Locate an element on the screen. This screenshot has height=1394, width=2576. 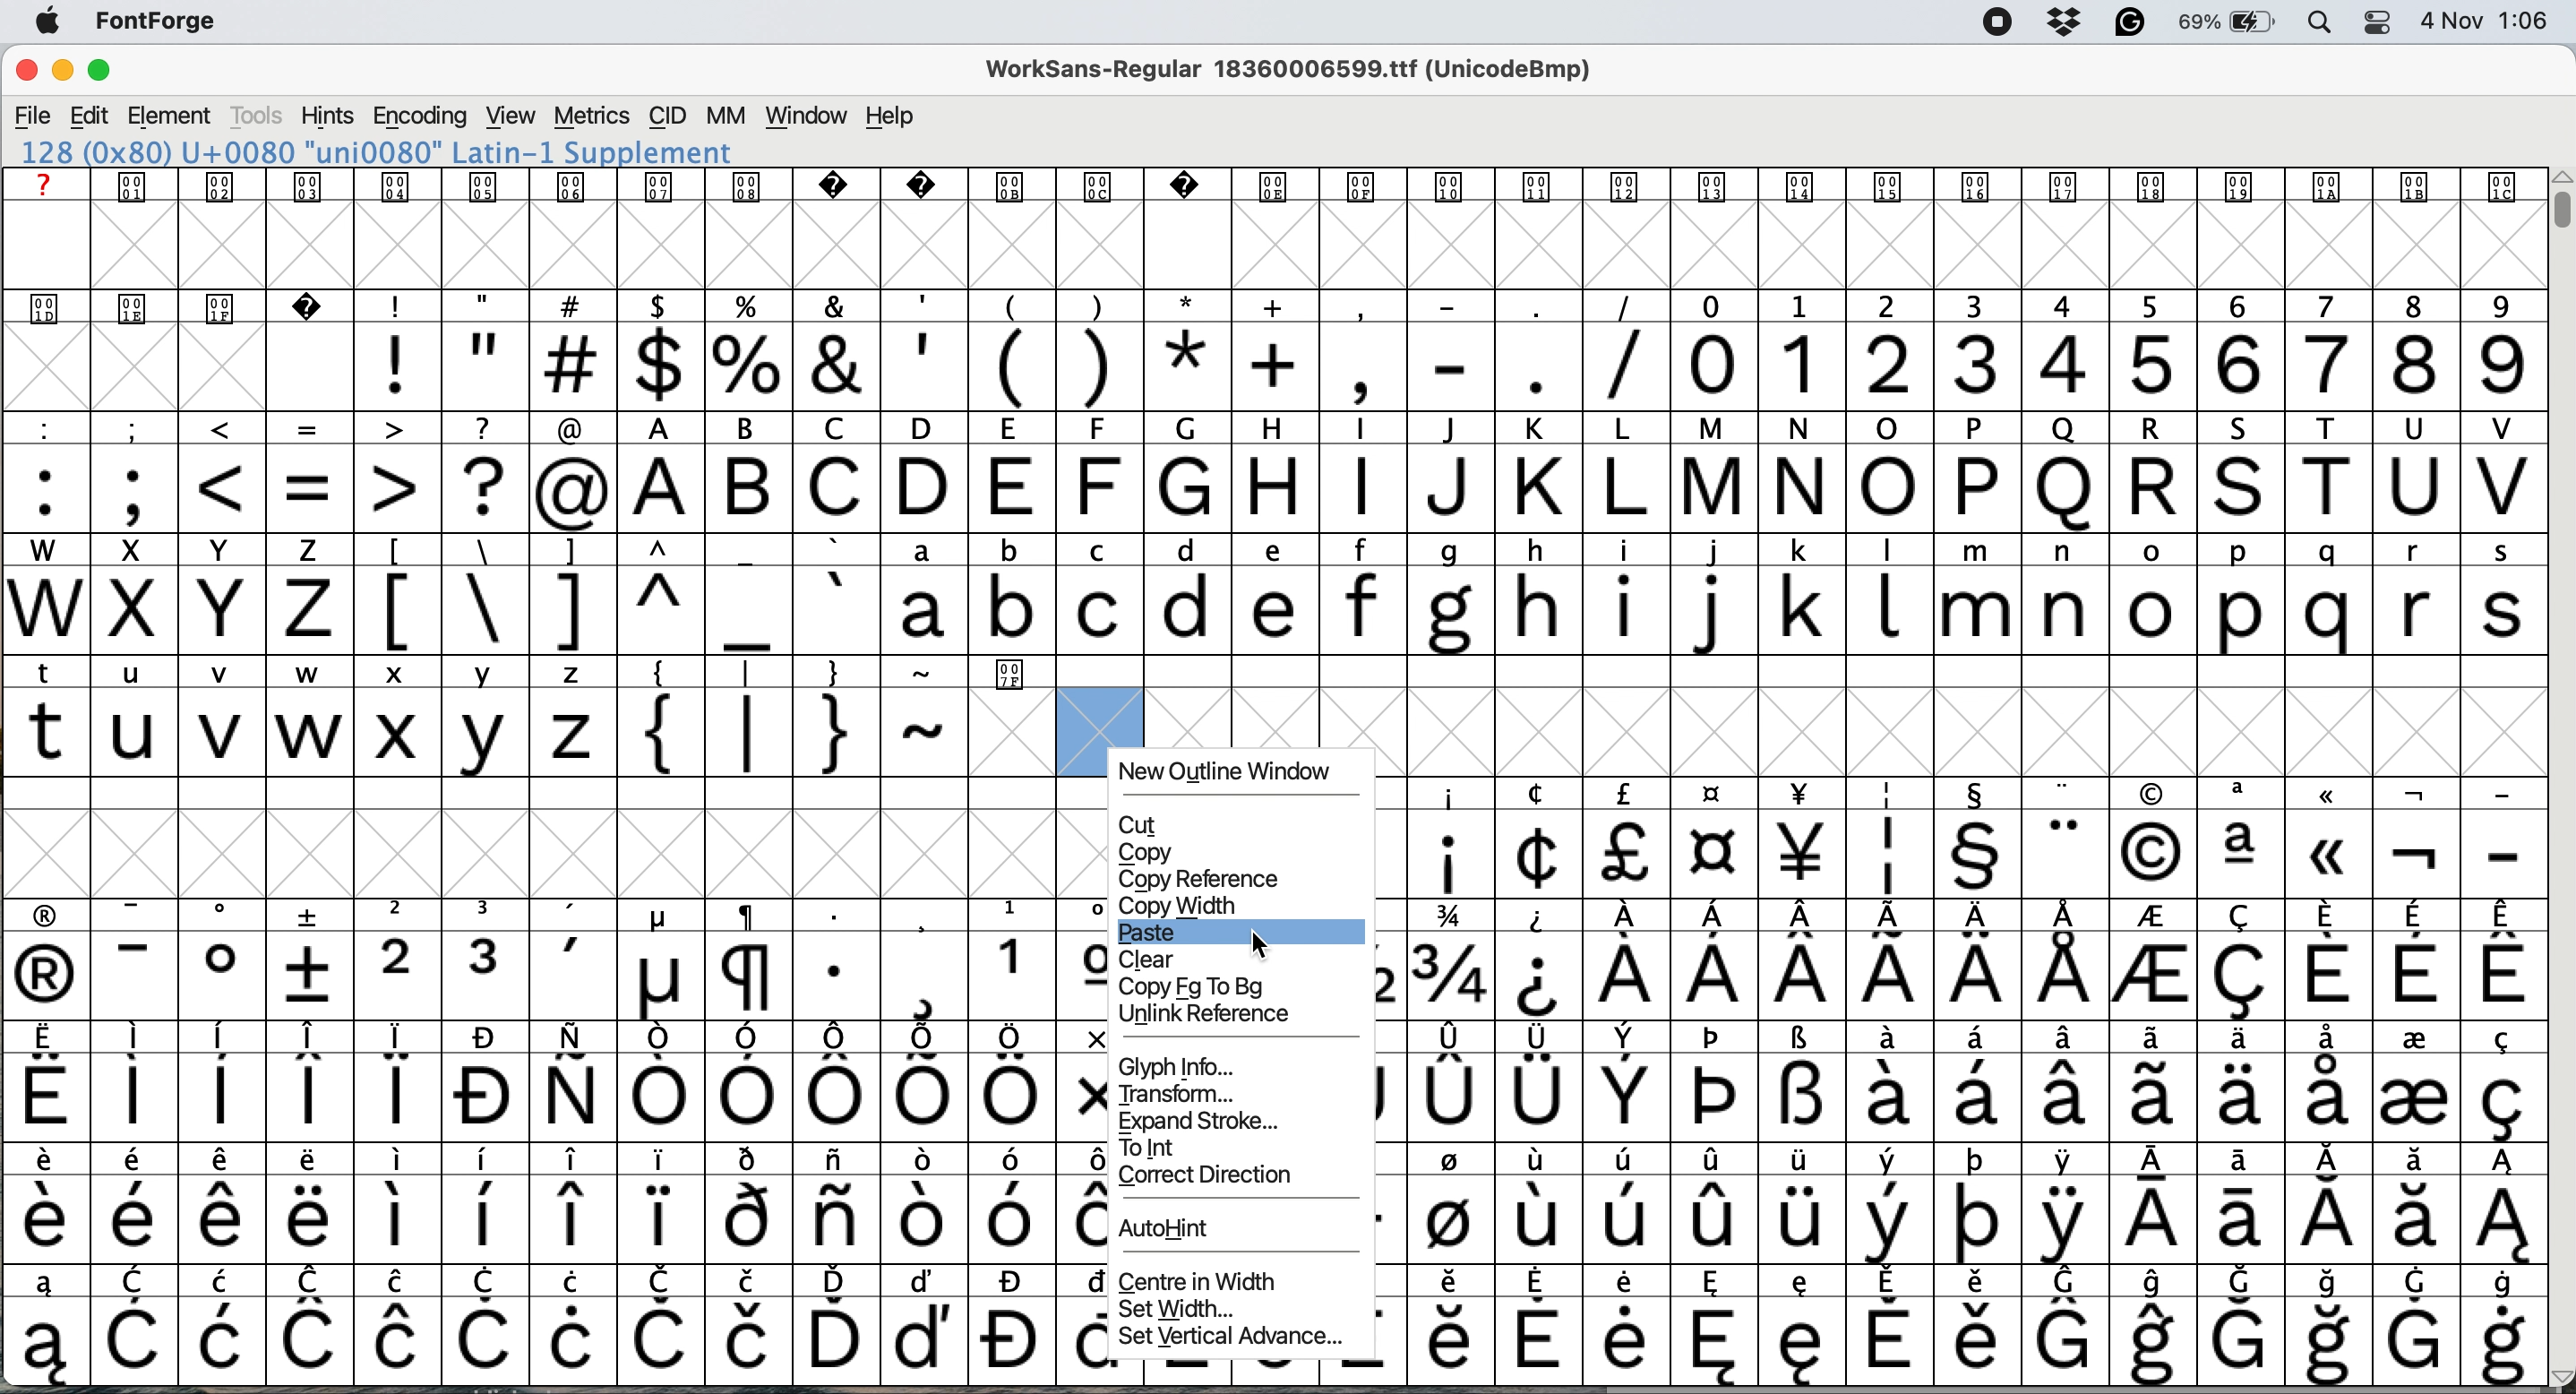
tools is located at coordinates (258, 116).